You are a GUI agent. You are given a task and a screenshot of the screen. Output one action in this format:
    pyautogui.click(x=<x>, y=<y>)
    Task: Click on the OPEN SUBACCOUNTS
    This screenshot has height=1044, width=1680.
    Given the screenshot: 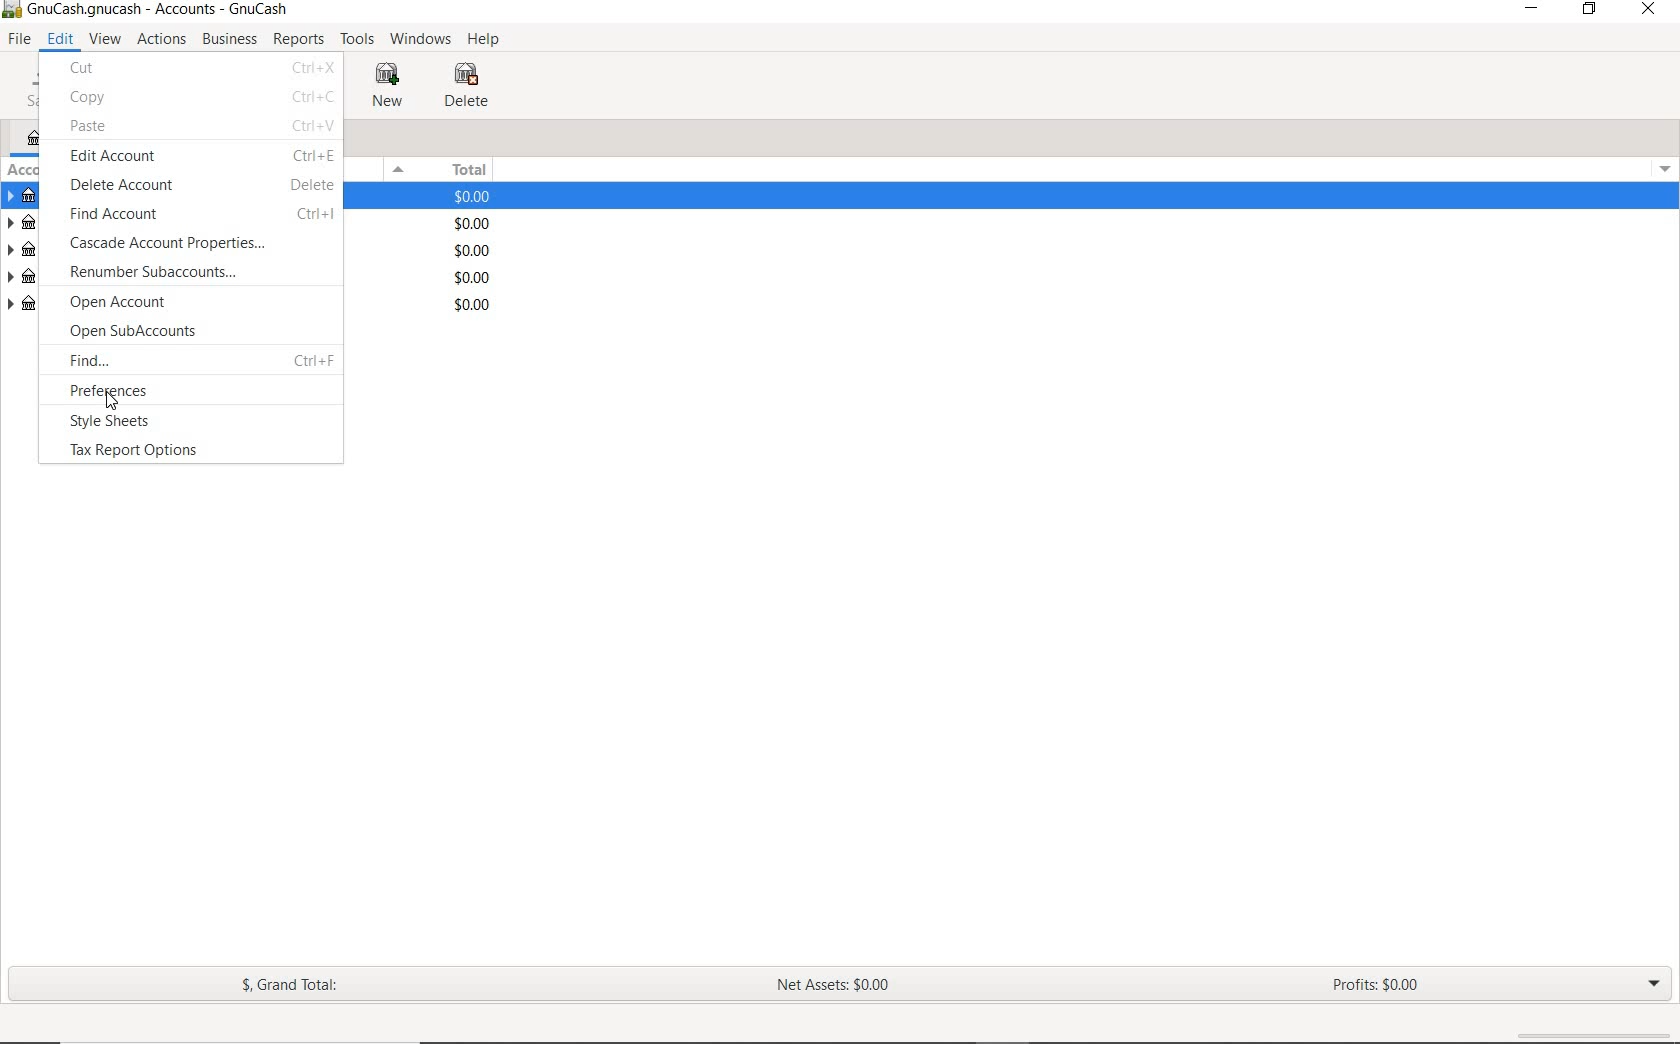 What is the action you would take?
    pyautogui.click(x=139, y=333)
    